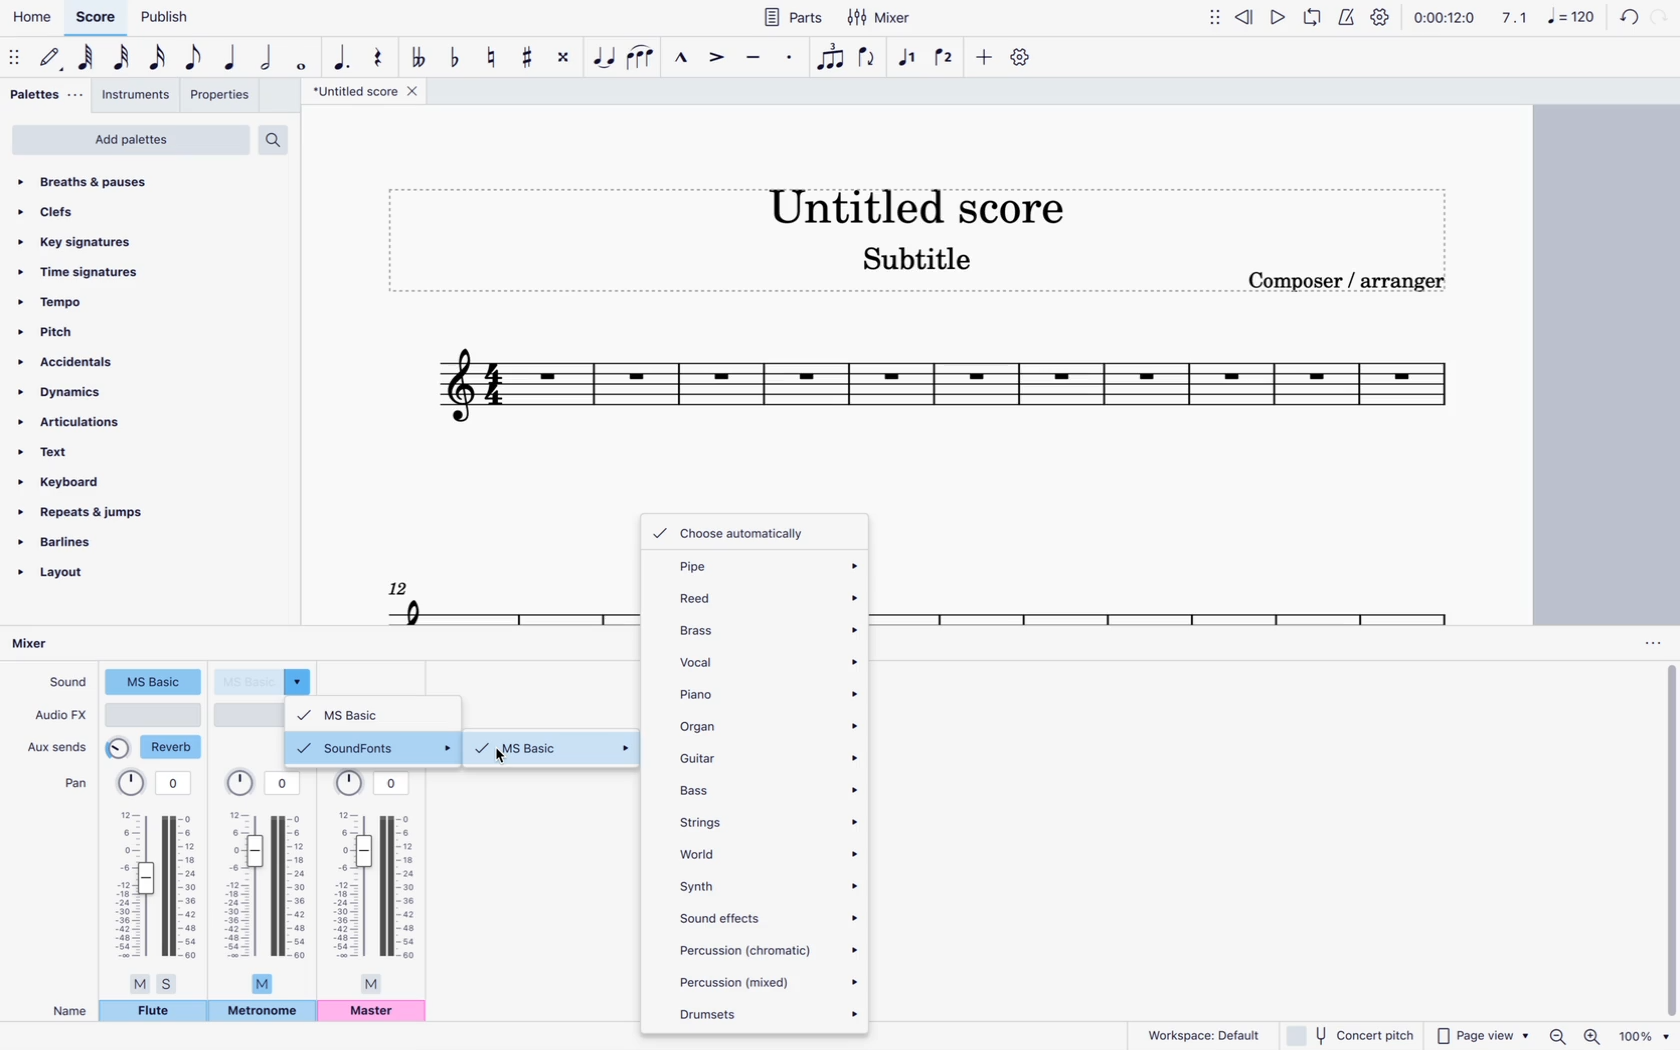 The image size is (1680, 1050). Describe the element at coordinates (751, 58) in the screenshot. I see `tenuto` at that location.